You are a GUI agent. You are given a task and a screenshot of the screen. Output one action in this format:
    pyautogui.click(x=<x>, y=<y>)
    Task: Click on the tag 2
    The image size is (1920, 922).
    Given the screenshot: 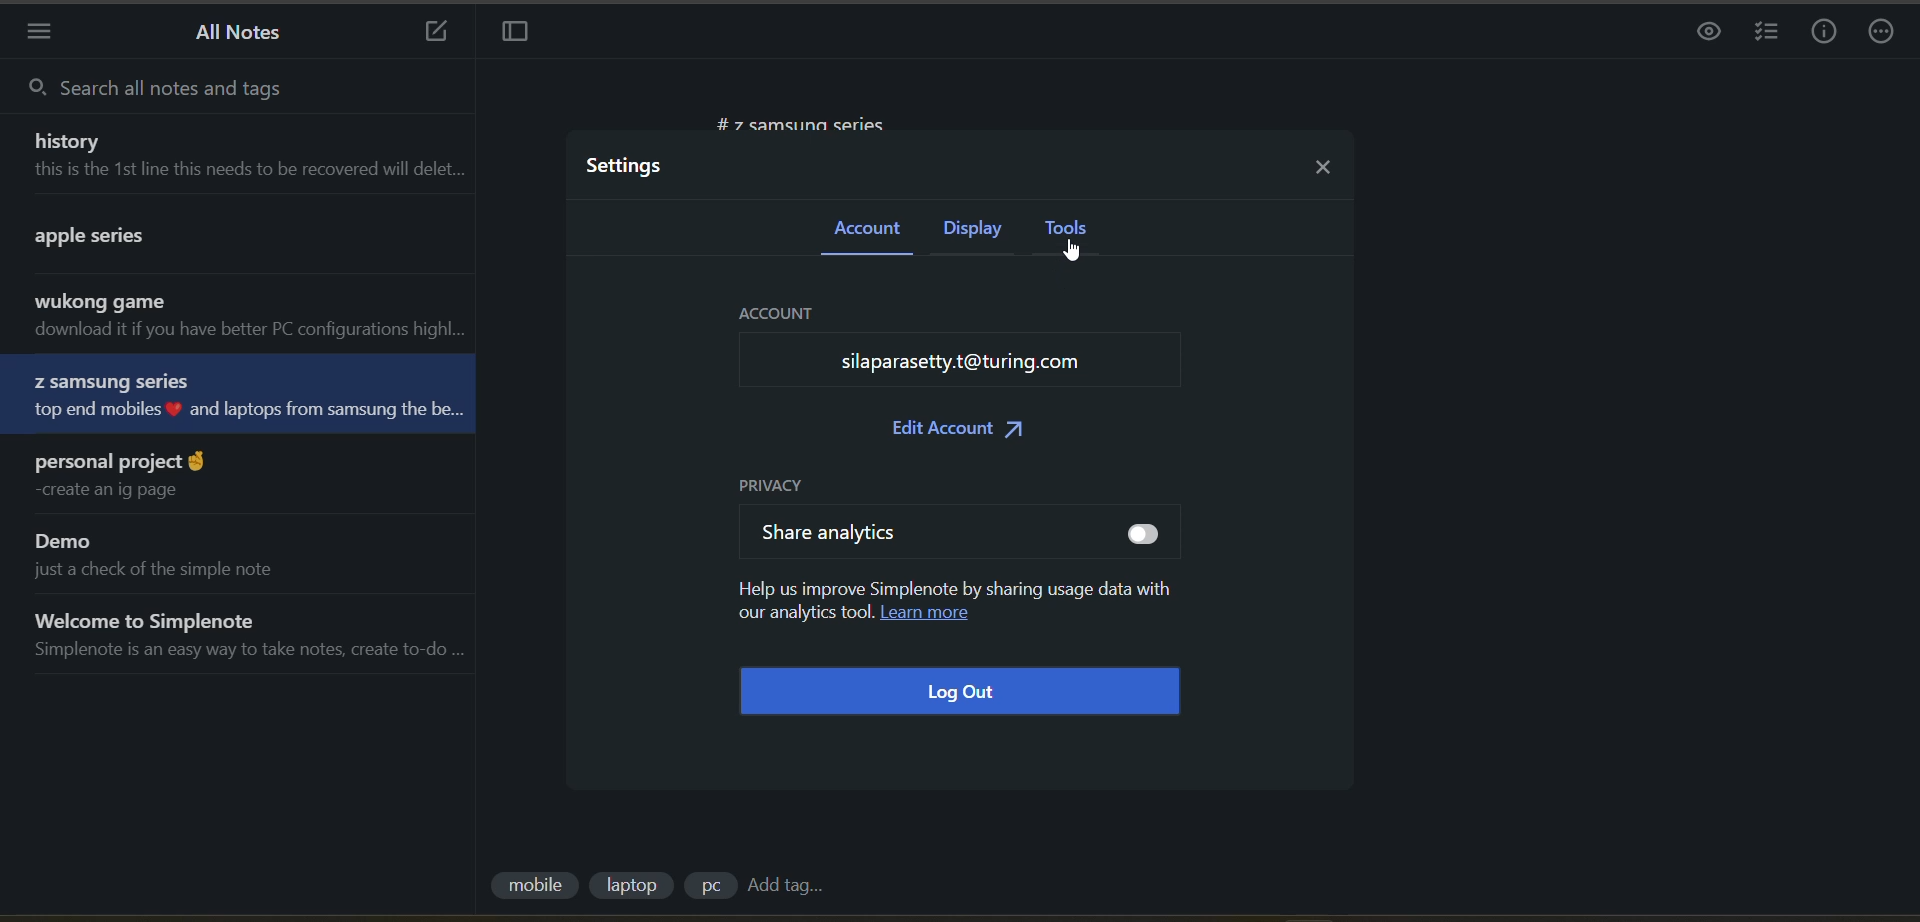 What is the action you would take?
    pyautogui.click(x=633, y=887)
    